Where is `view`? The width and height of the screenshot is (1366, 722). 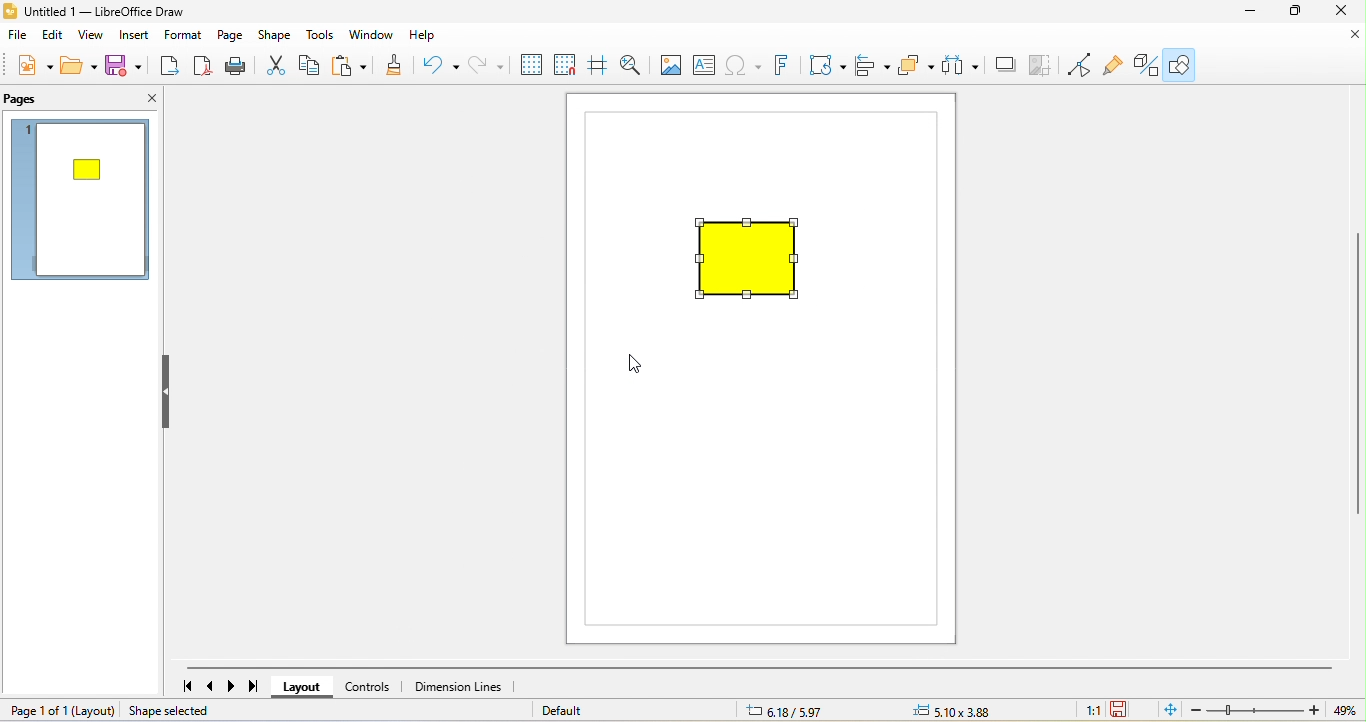
view is located at coordinates (93, 35).